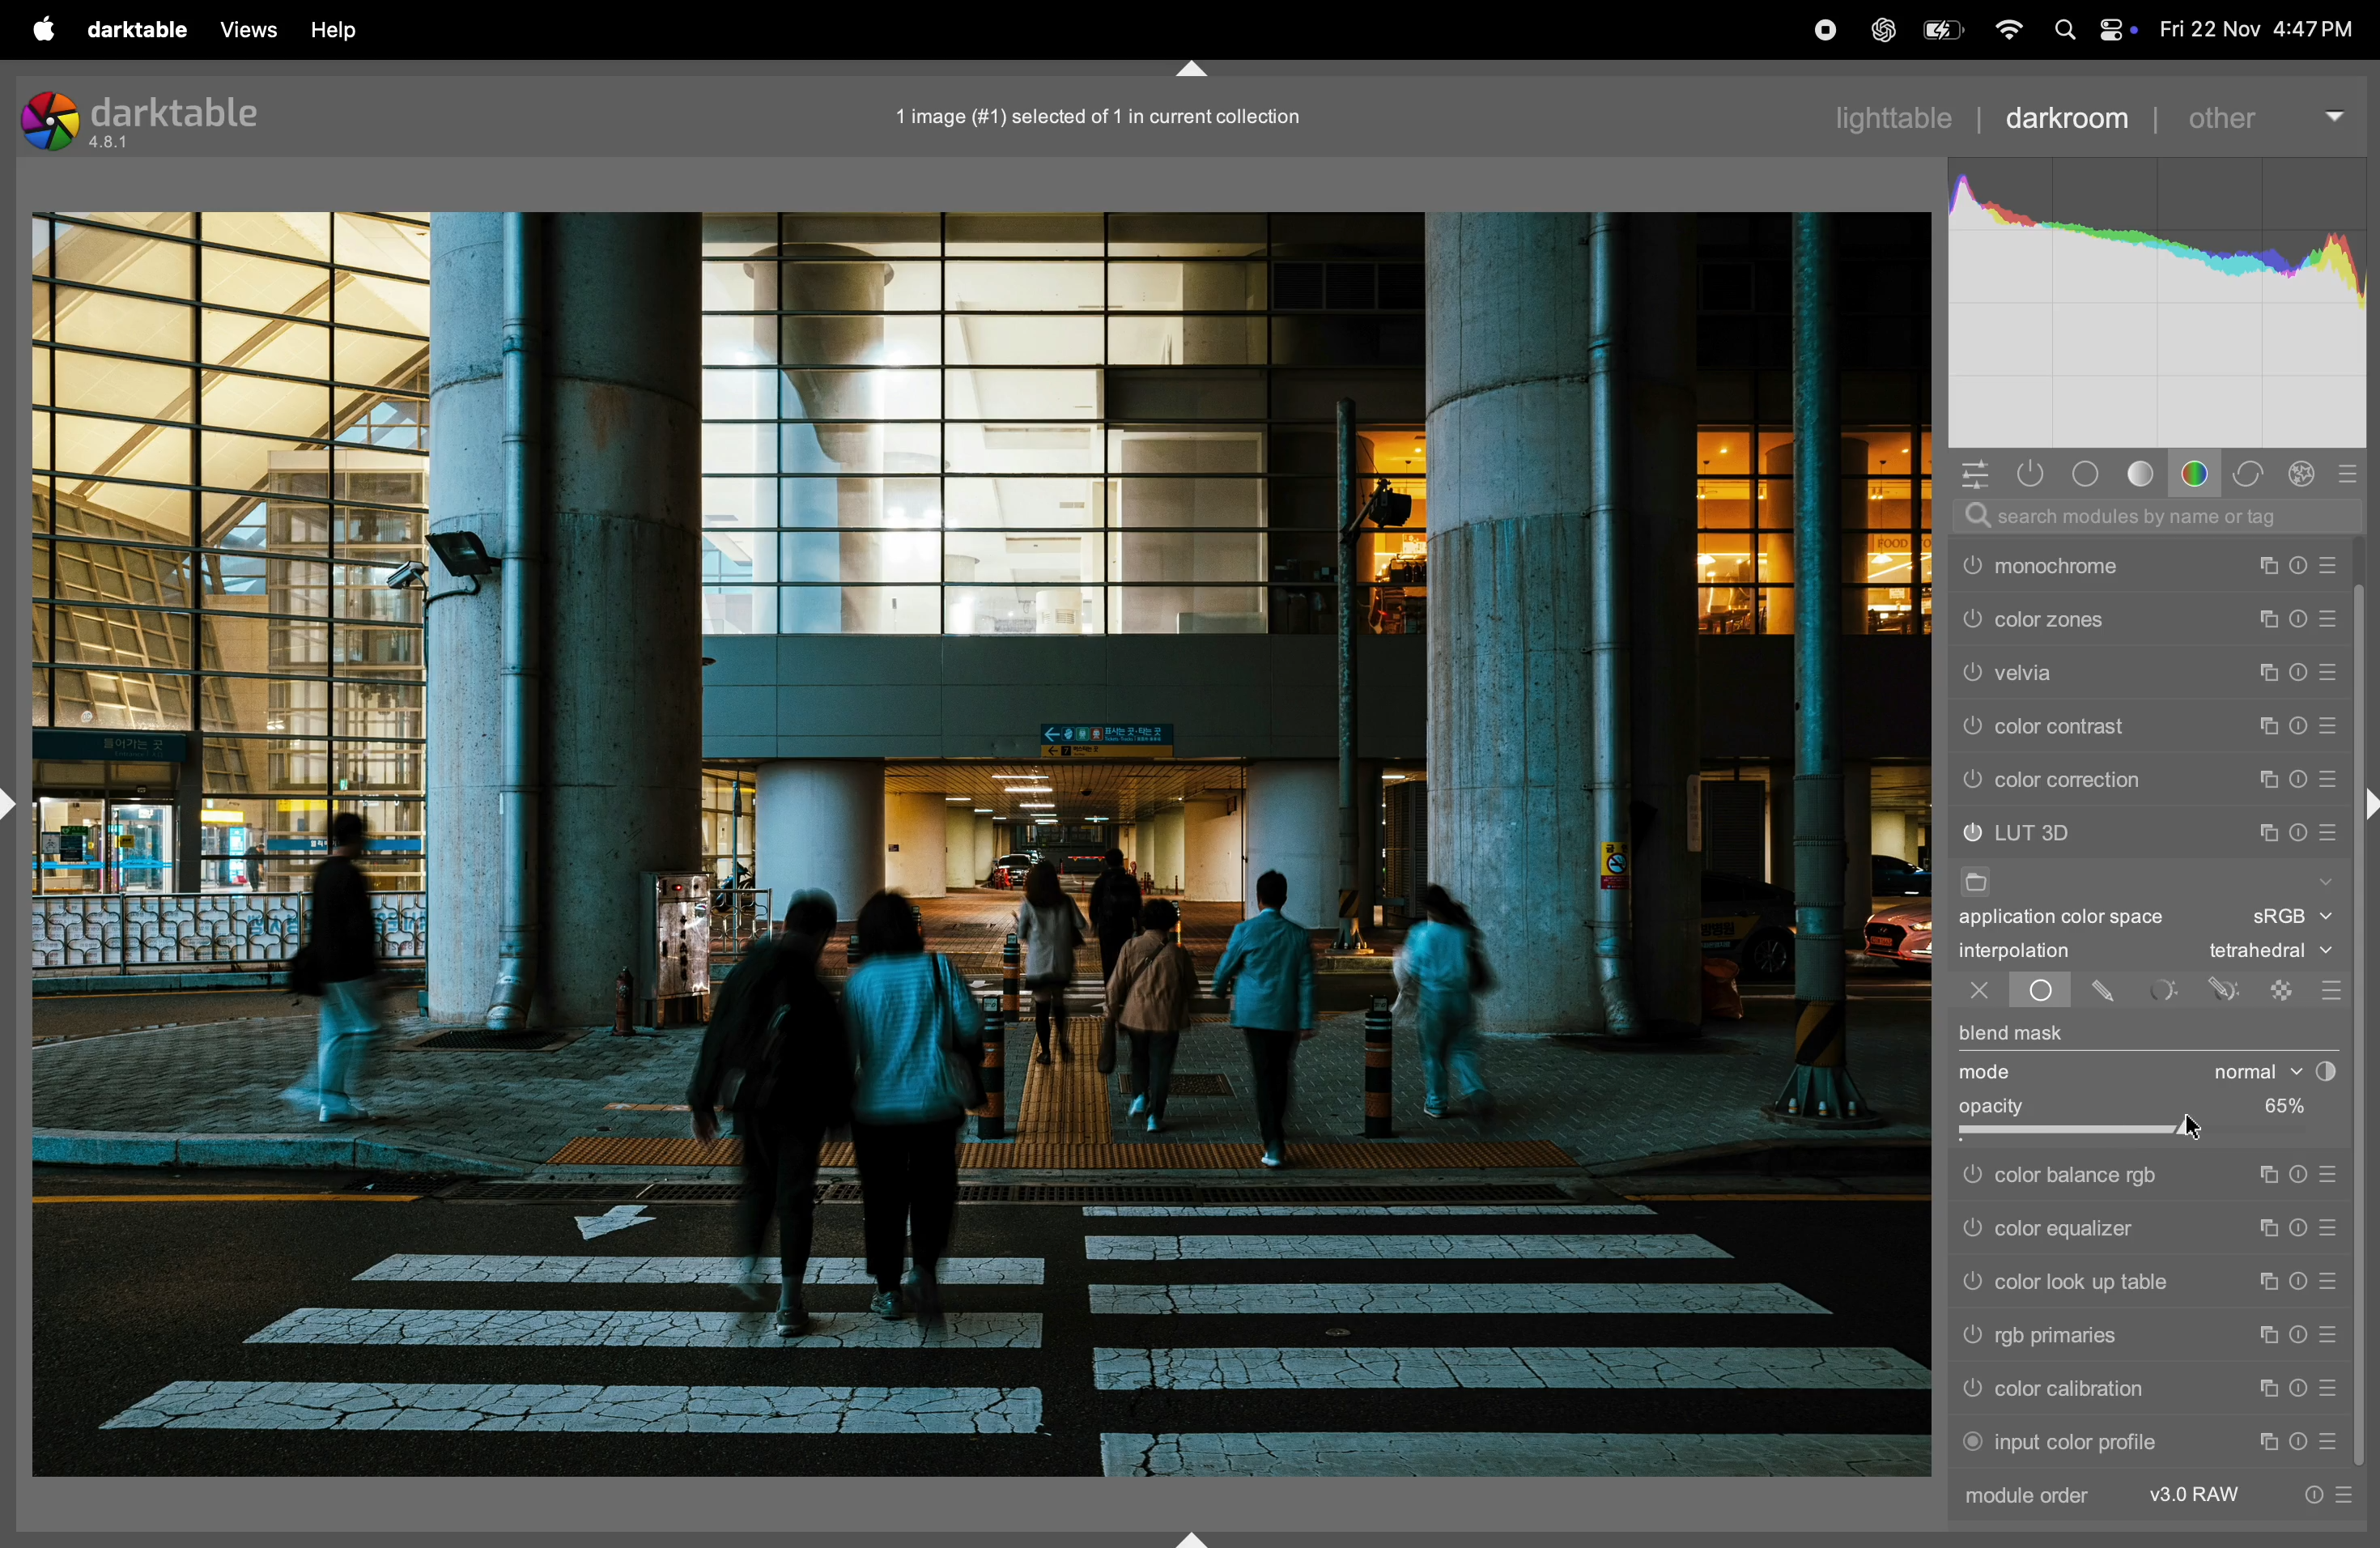 This screenshot has width=2380, height=1548. Describe the element at coordinates (2073, 117) in the screenshot. I see `dark room` at that location.